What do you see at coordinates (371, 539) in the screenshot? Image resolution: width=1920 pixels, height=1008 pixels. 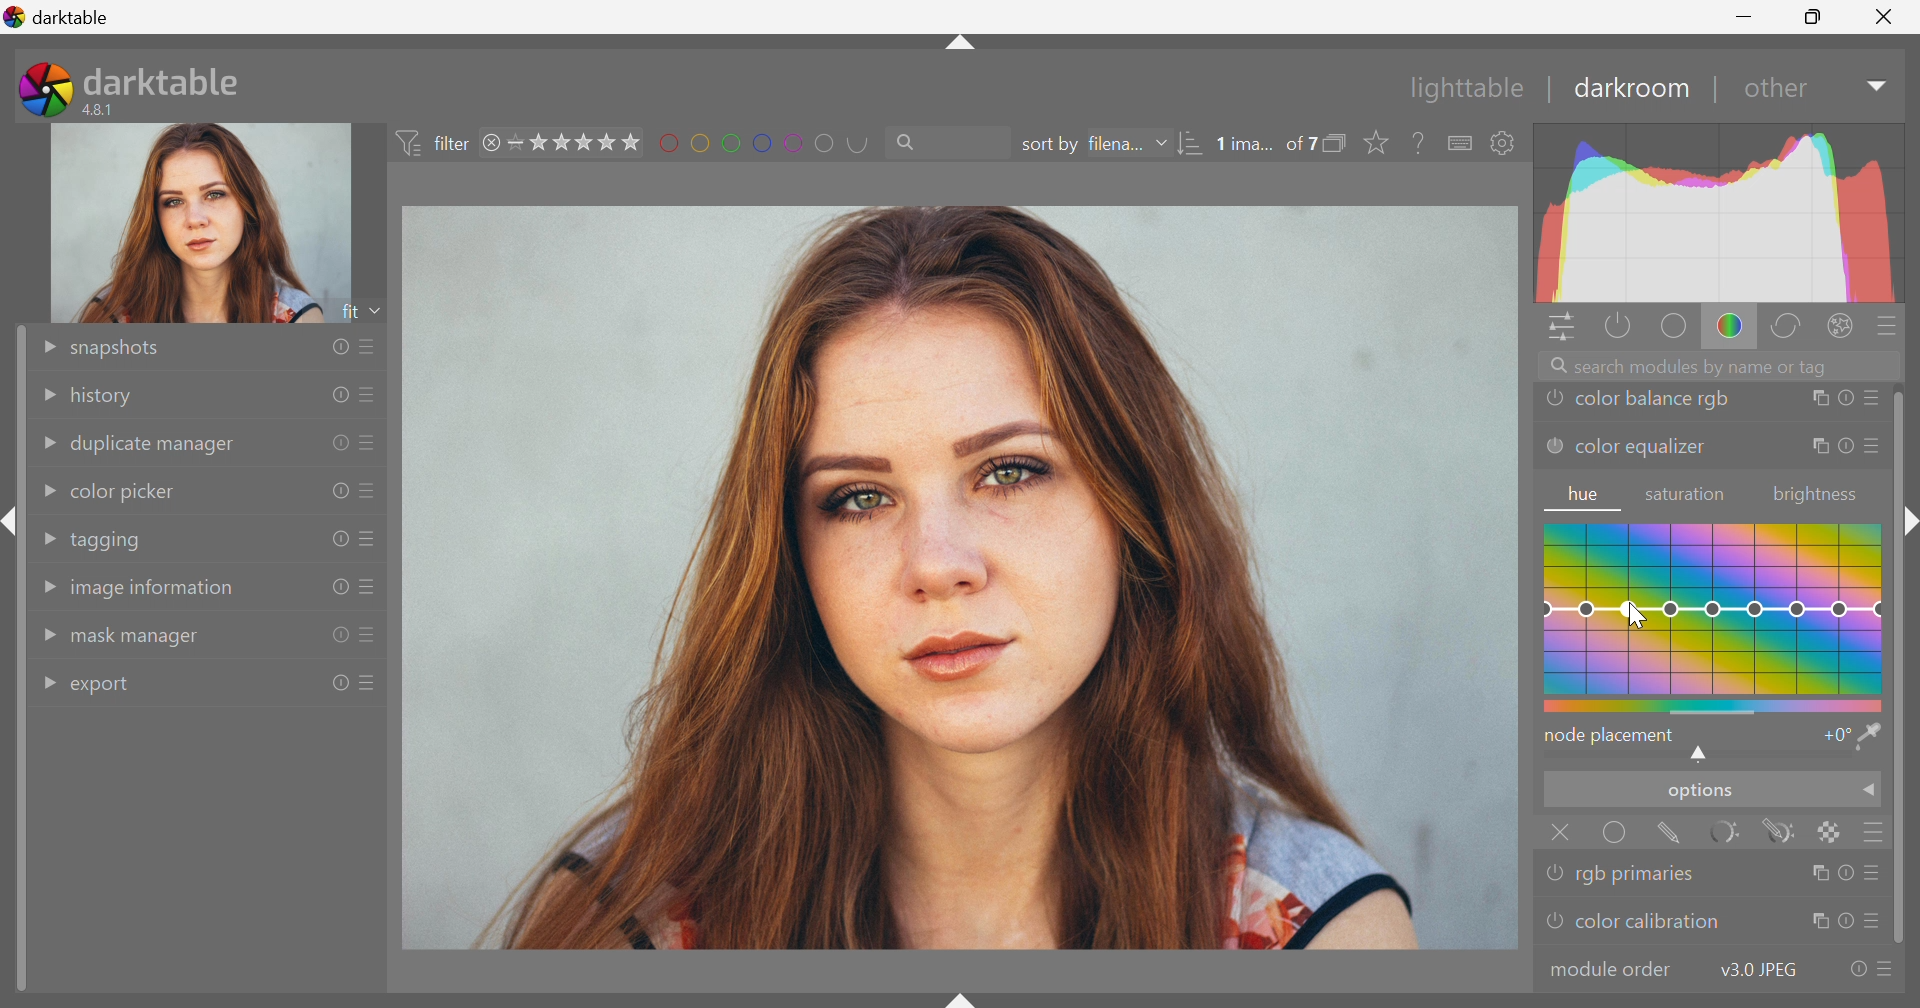 I see `presets` at bounding box center [371, 539].